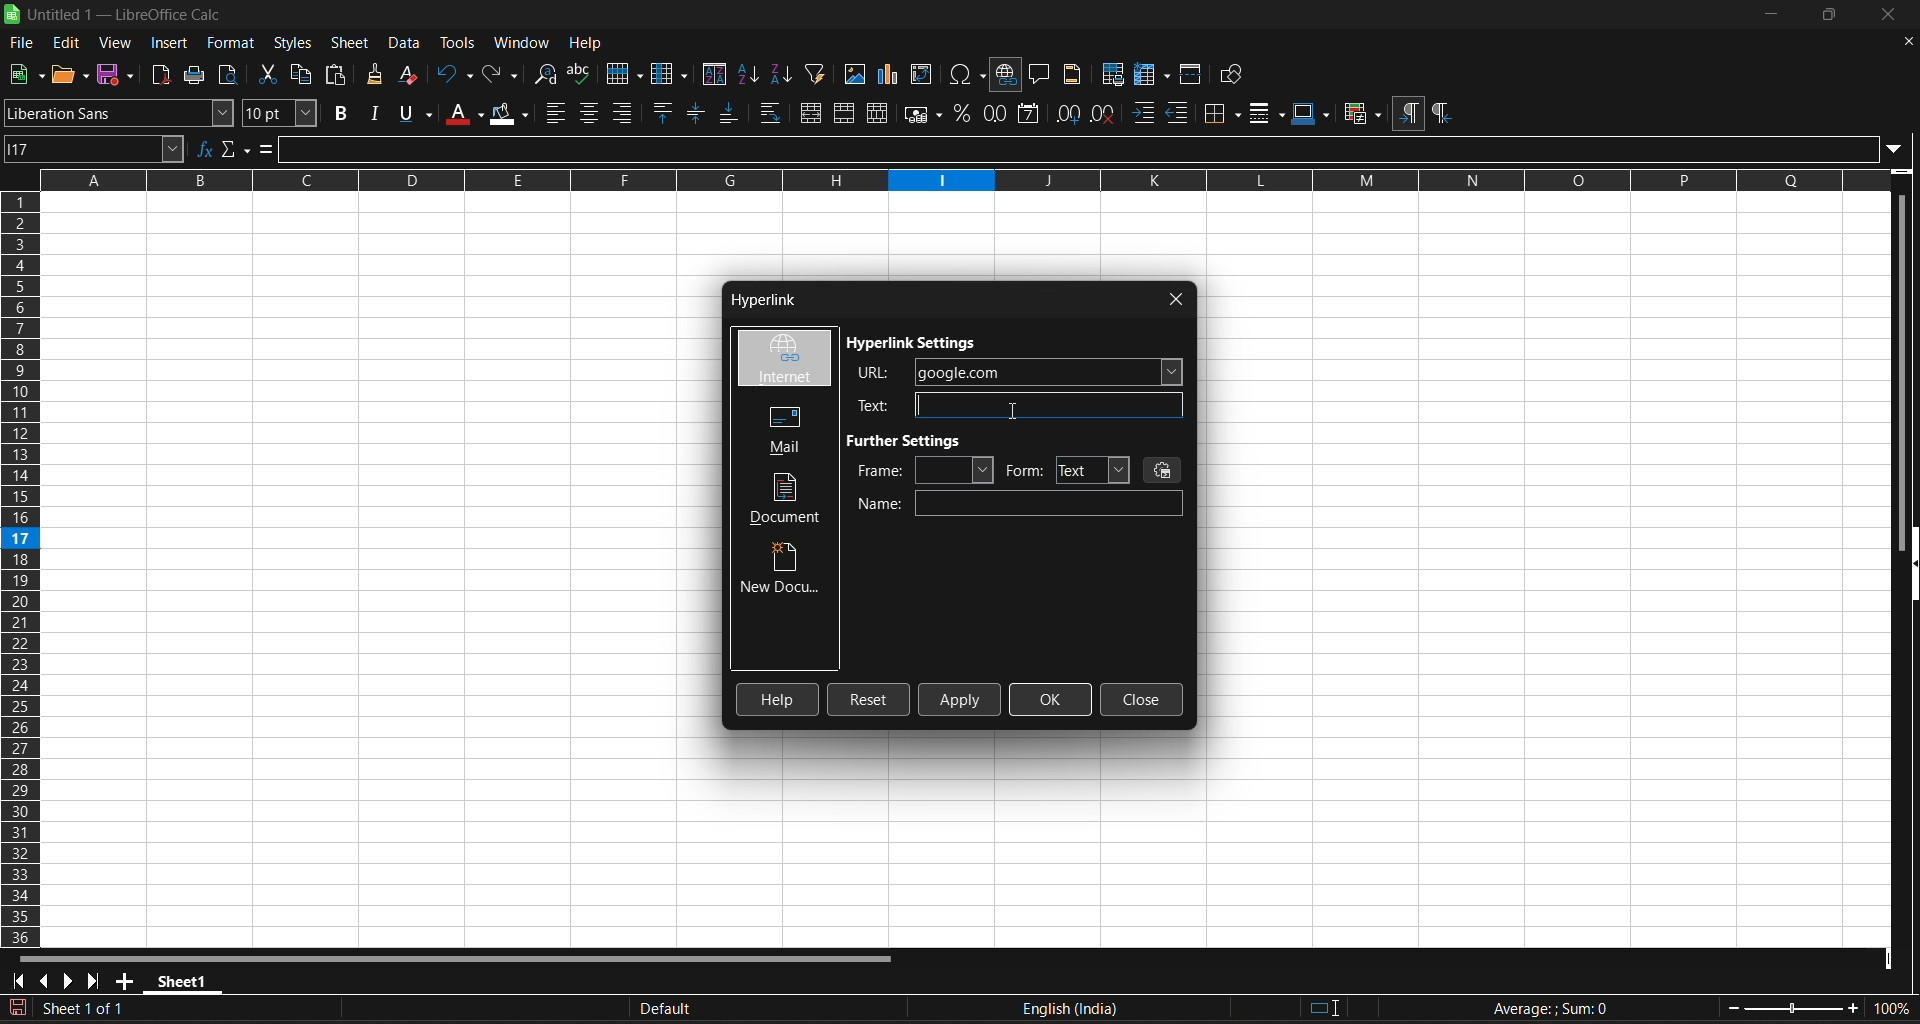 The width and height of the screenshot is (1920, 1024). I want to click on name box, so click(96, 149).